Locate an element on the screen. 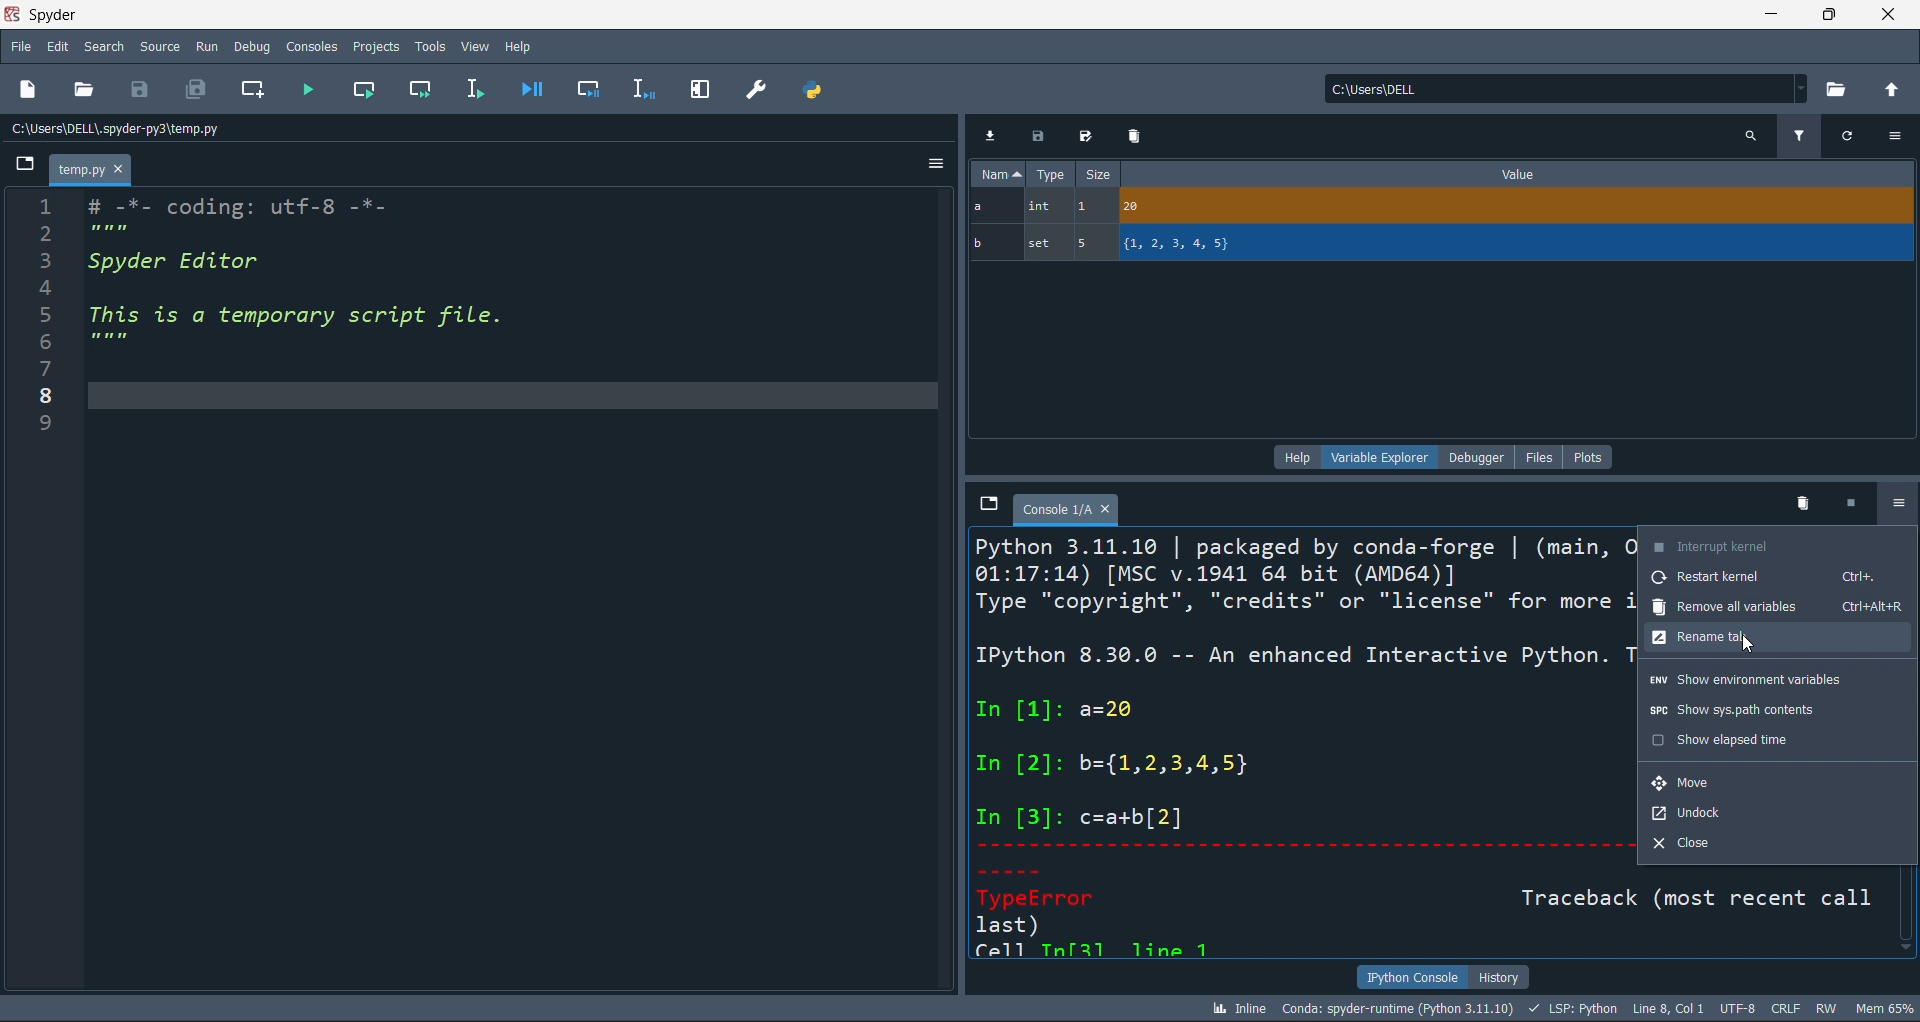 The width and height of the screenshot is (1920, 1022). run line is located at coordinates (473, 91).